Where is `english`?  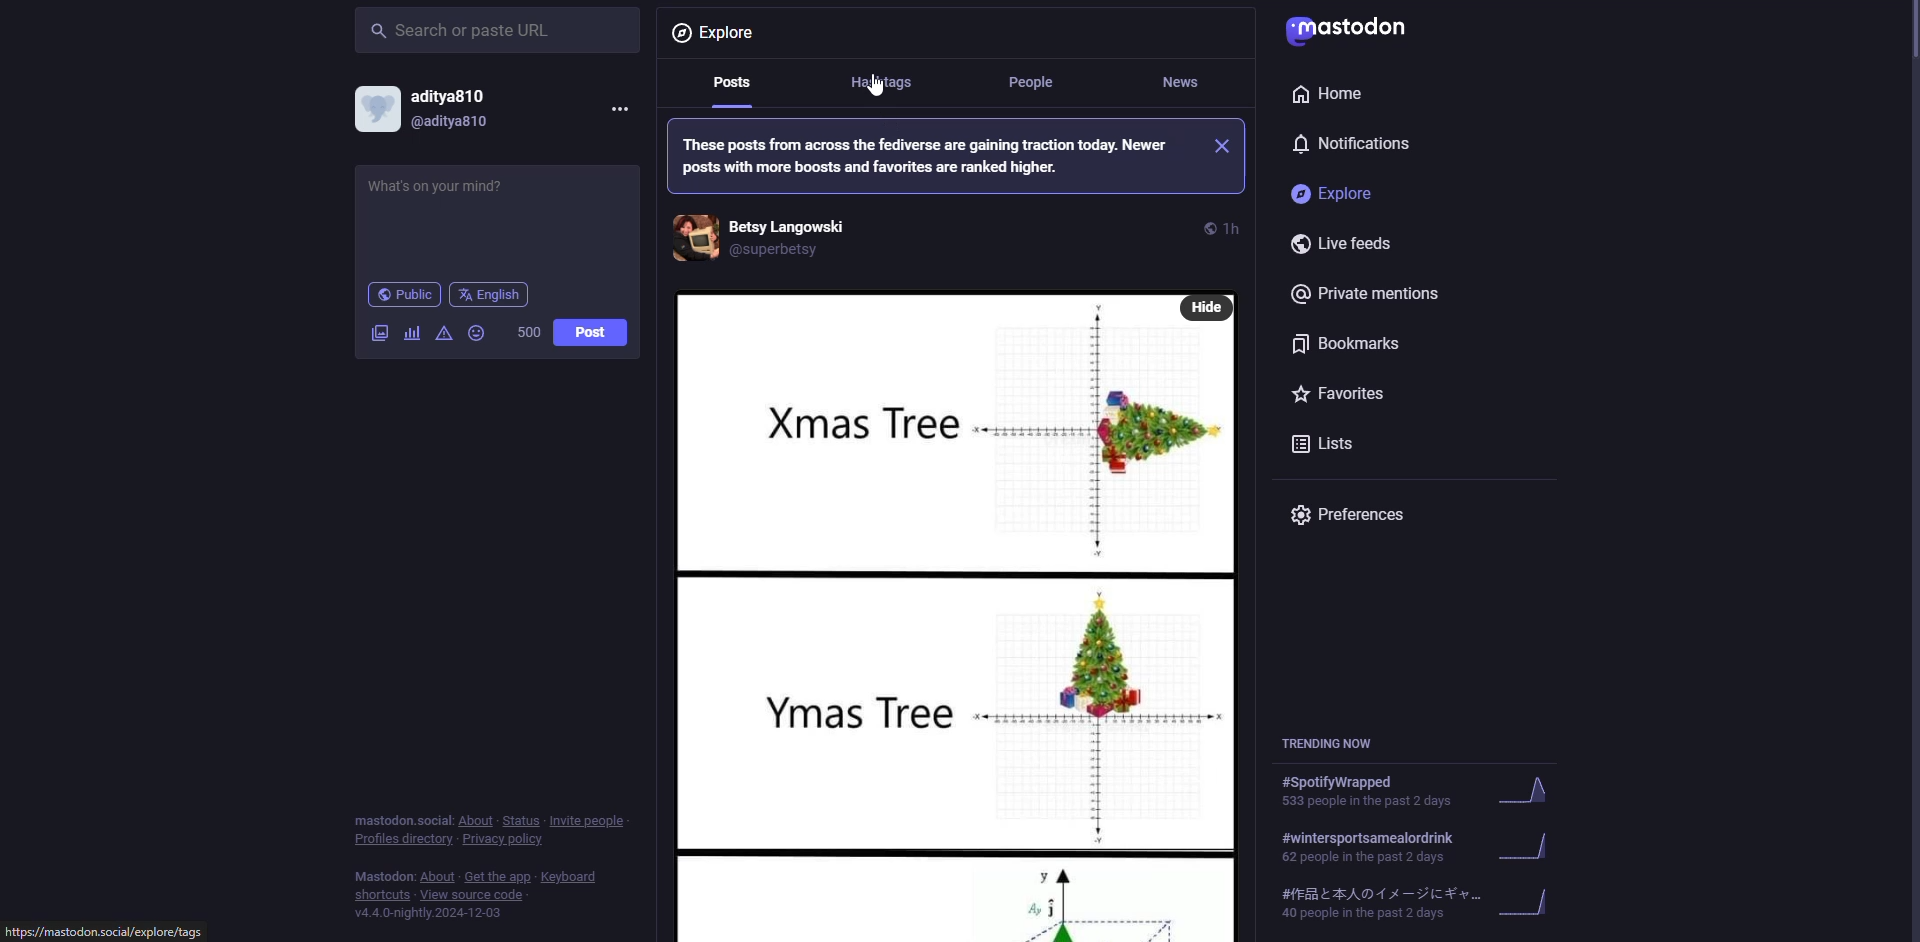 english is located at coordinates (494, 295).